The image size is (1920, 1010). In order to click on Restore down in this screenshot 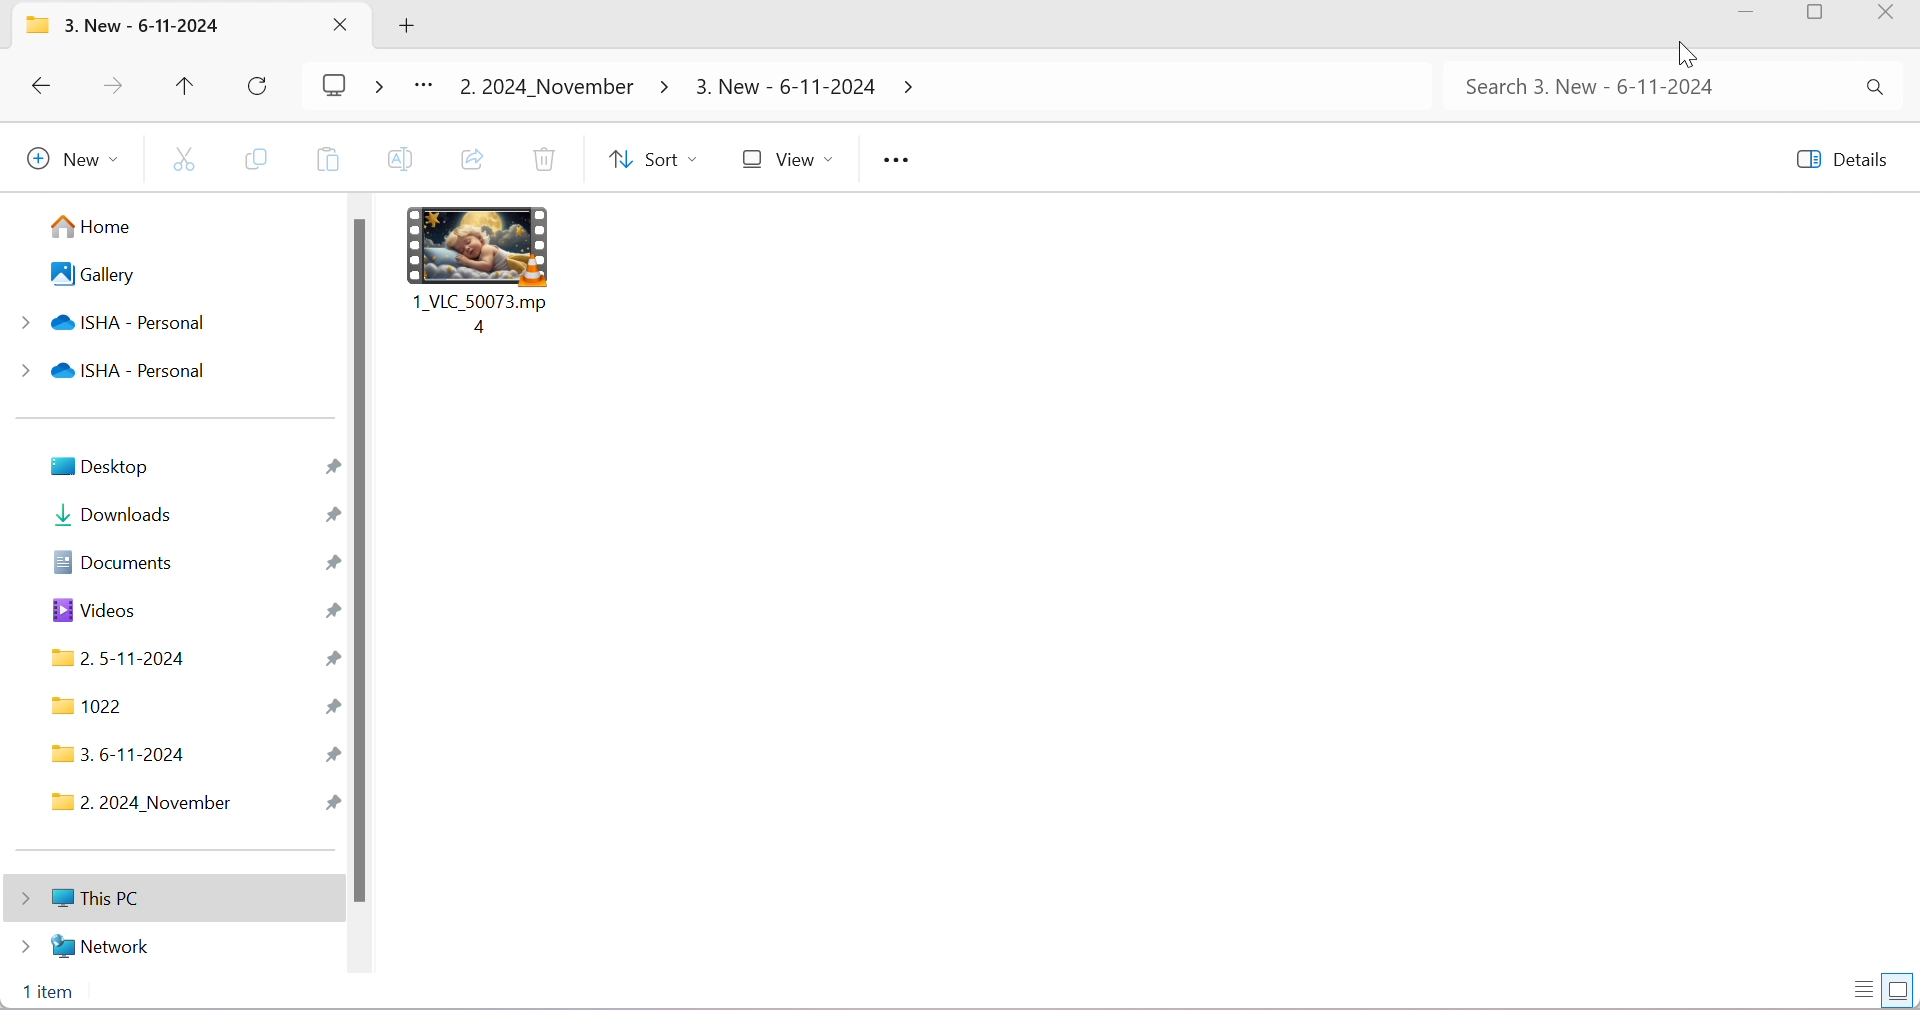, I will do `click(1822, 17)`.